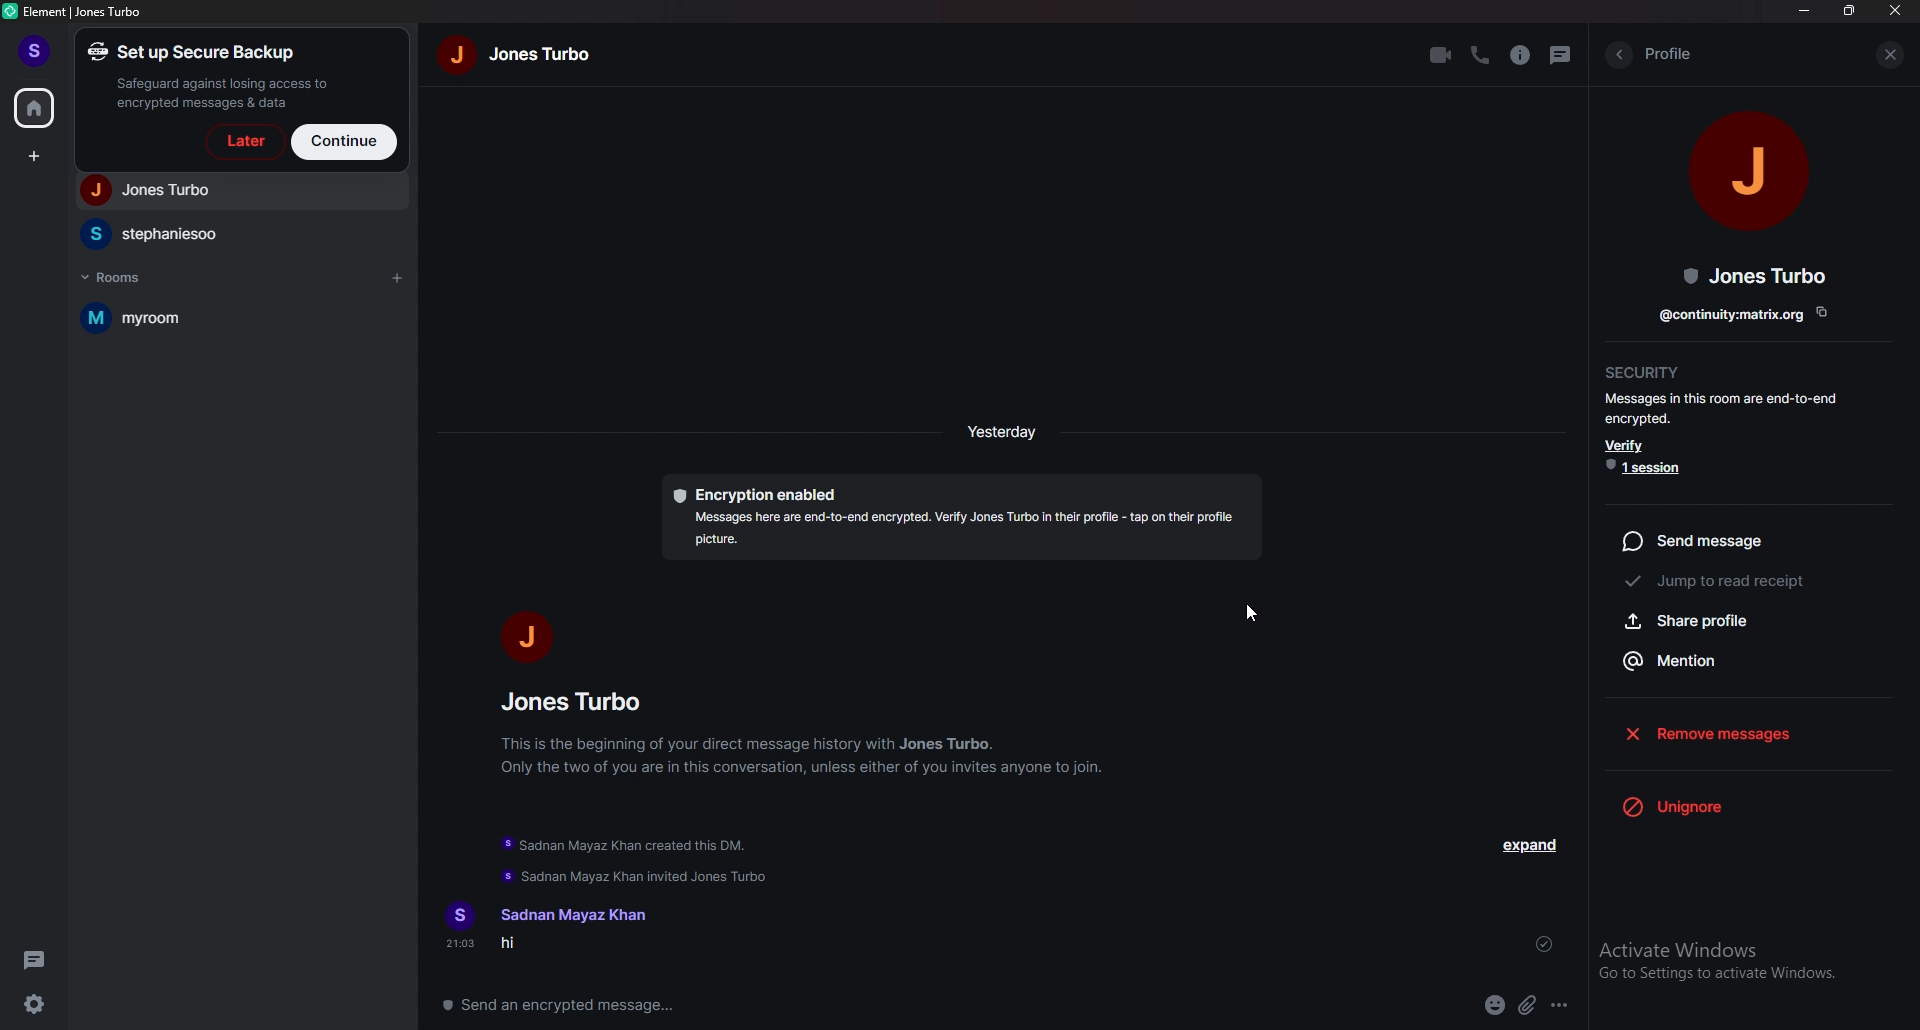 This screenshot has width=1920, height=1030. Describe the element at coordinates (1742, 659) in the screenshot. I see `mention` at that location.